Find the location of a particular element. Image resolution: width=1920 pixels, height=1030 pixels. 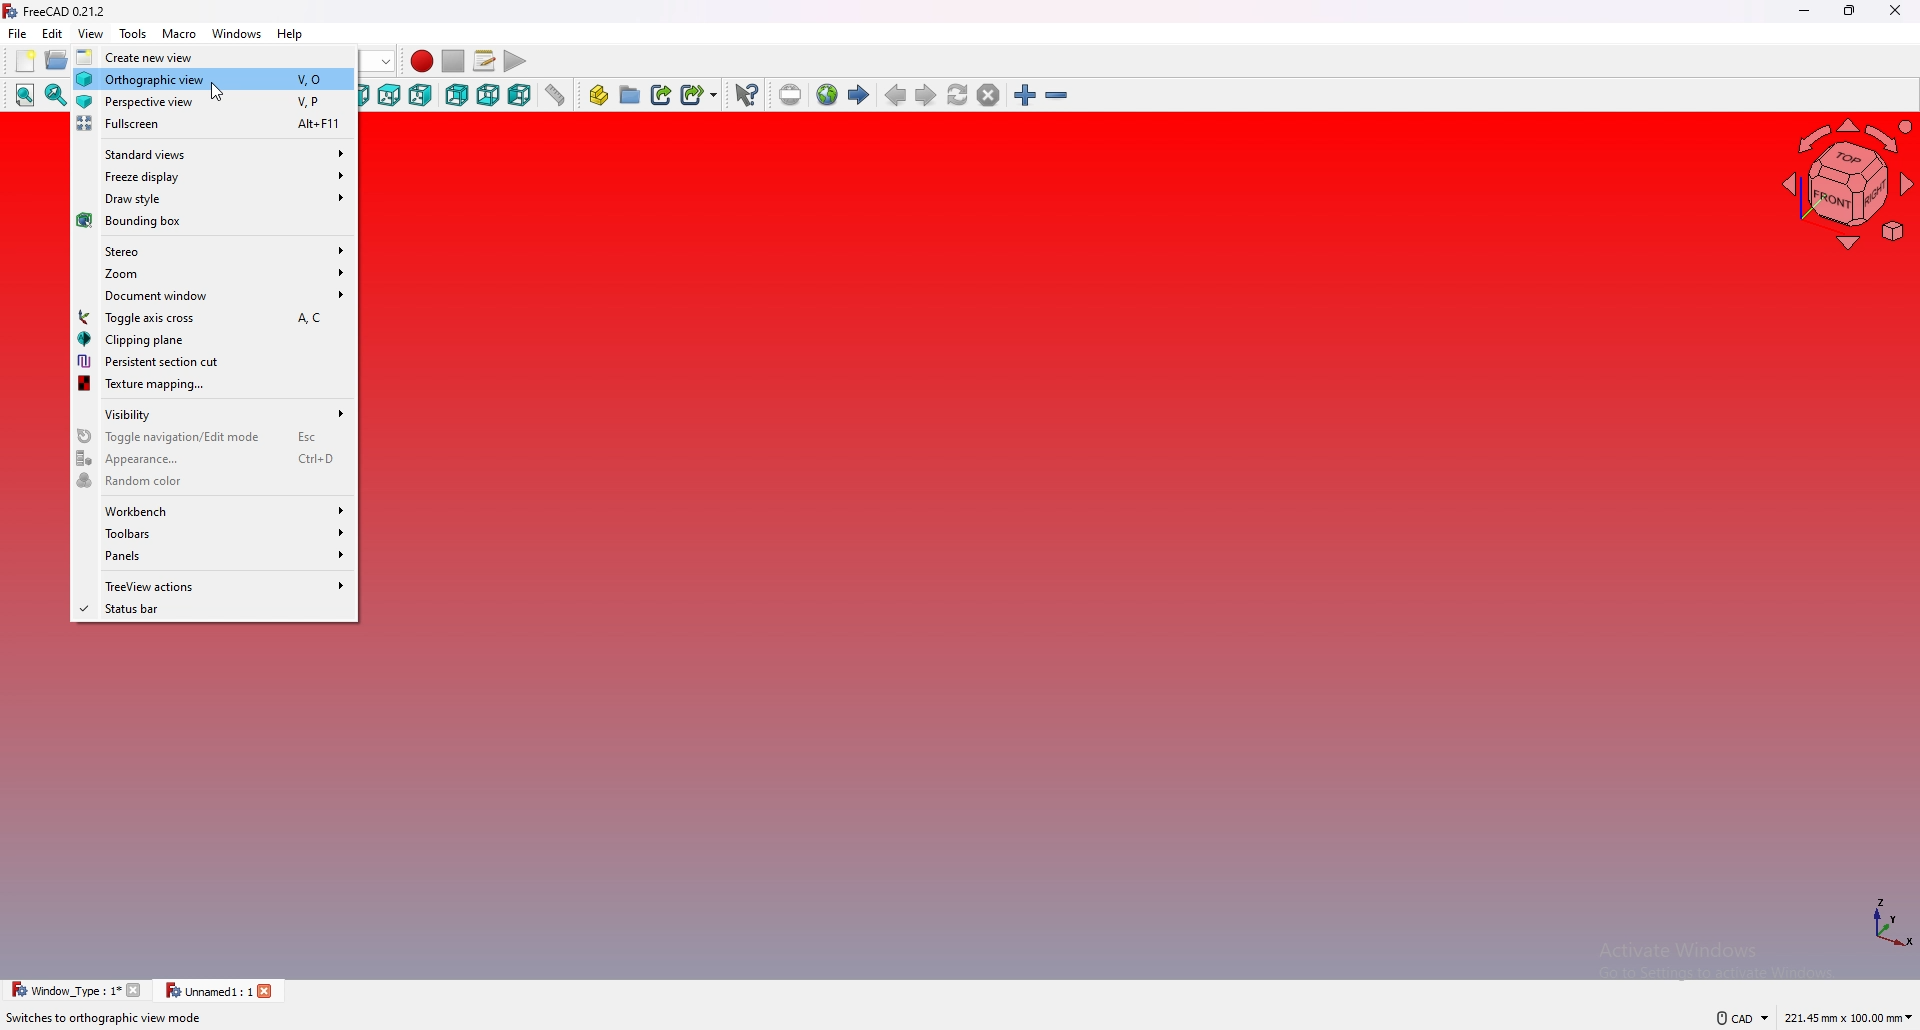

freeze display is located at coordinates (213, 177).